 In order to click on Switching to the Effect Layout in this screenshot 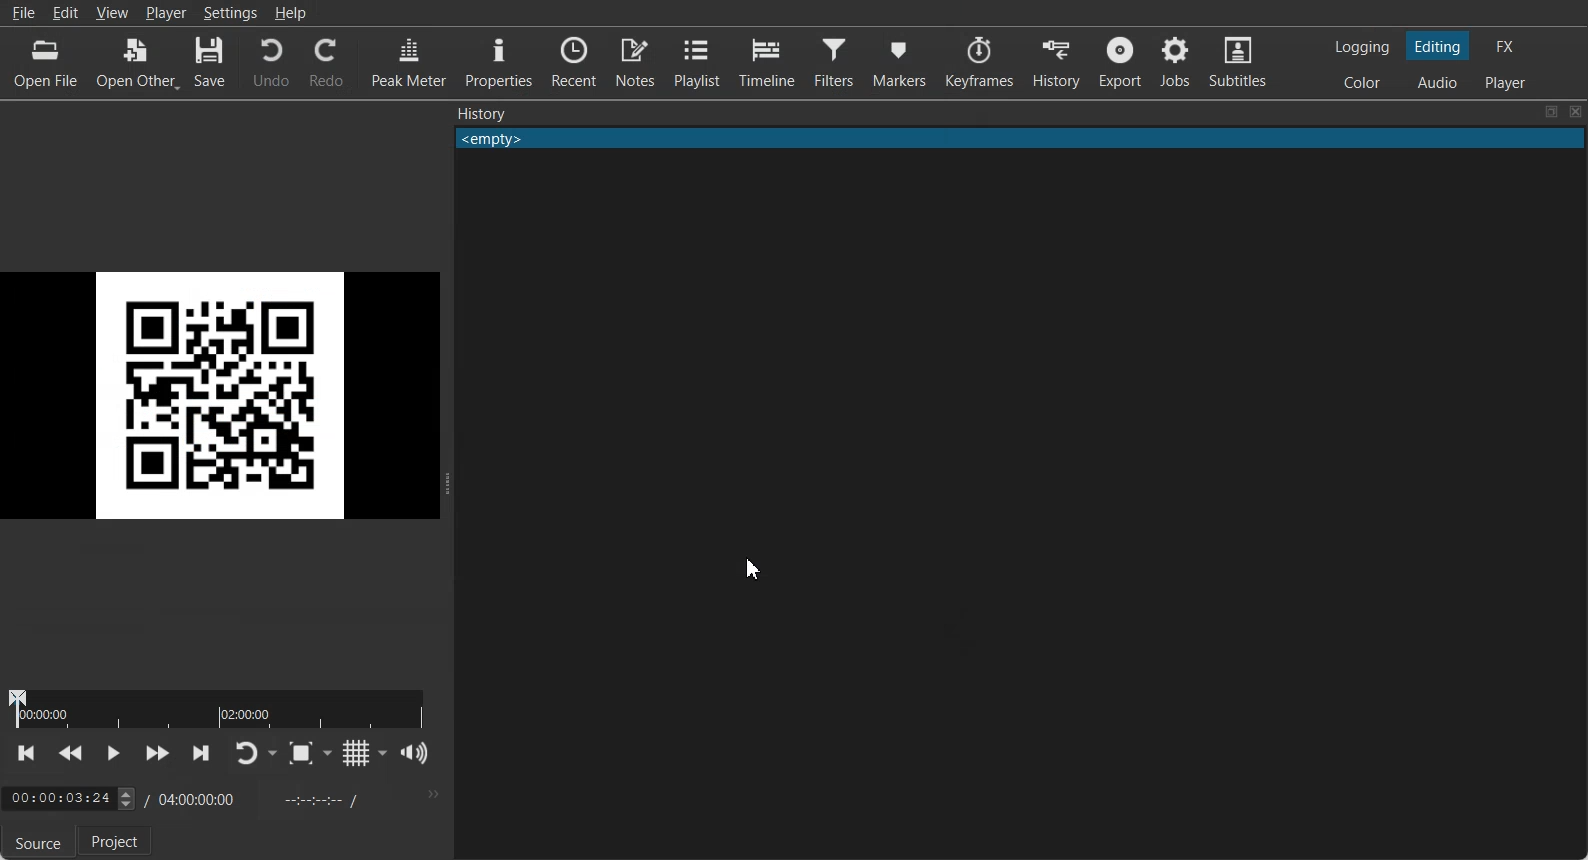, I will do `click(1504, 45)`.